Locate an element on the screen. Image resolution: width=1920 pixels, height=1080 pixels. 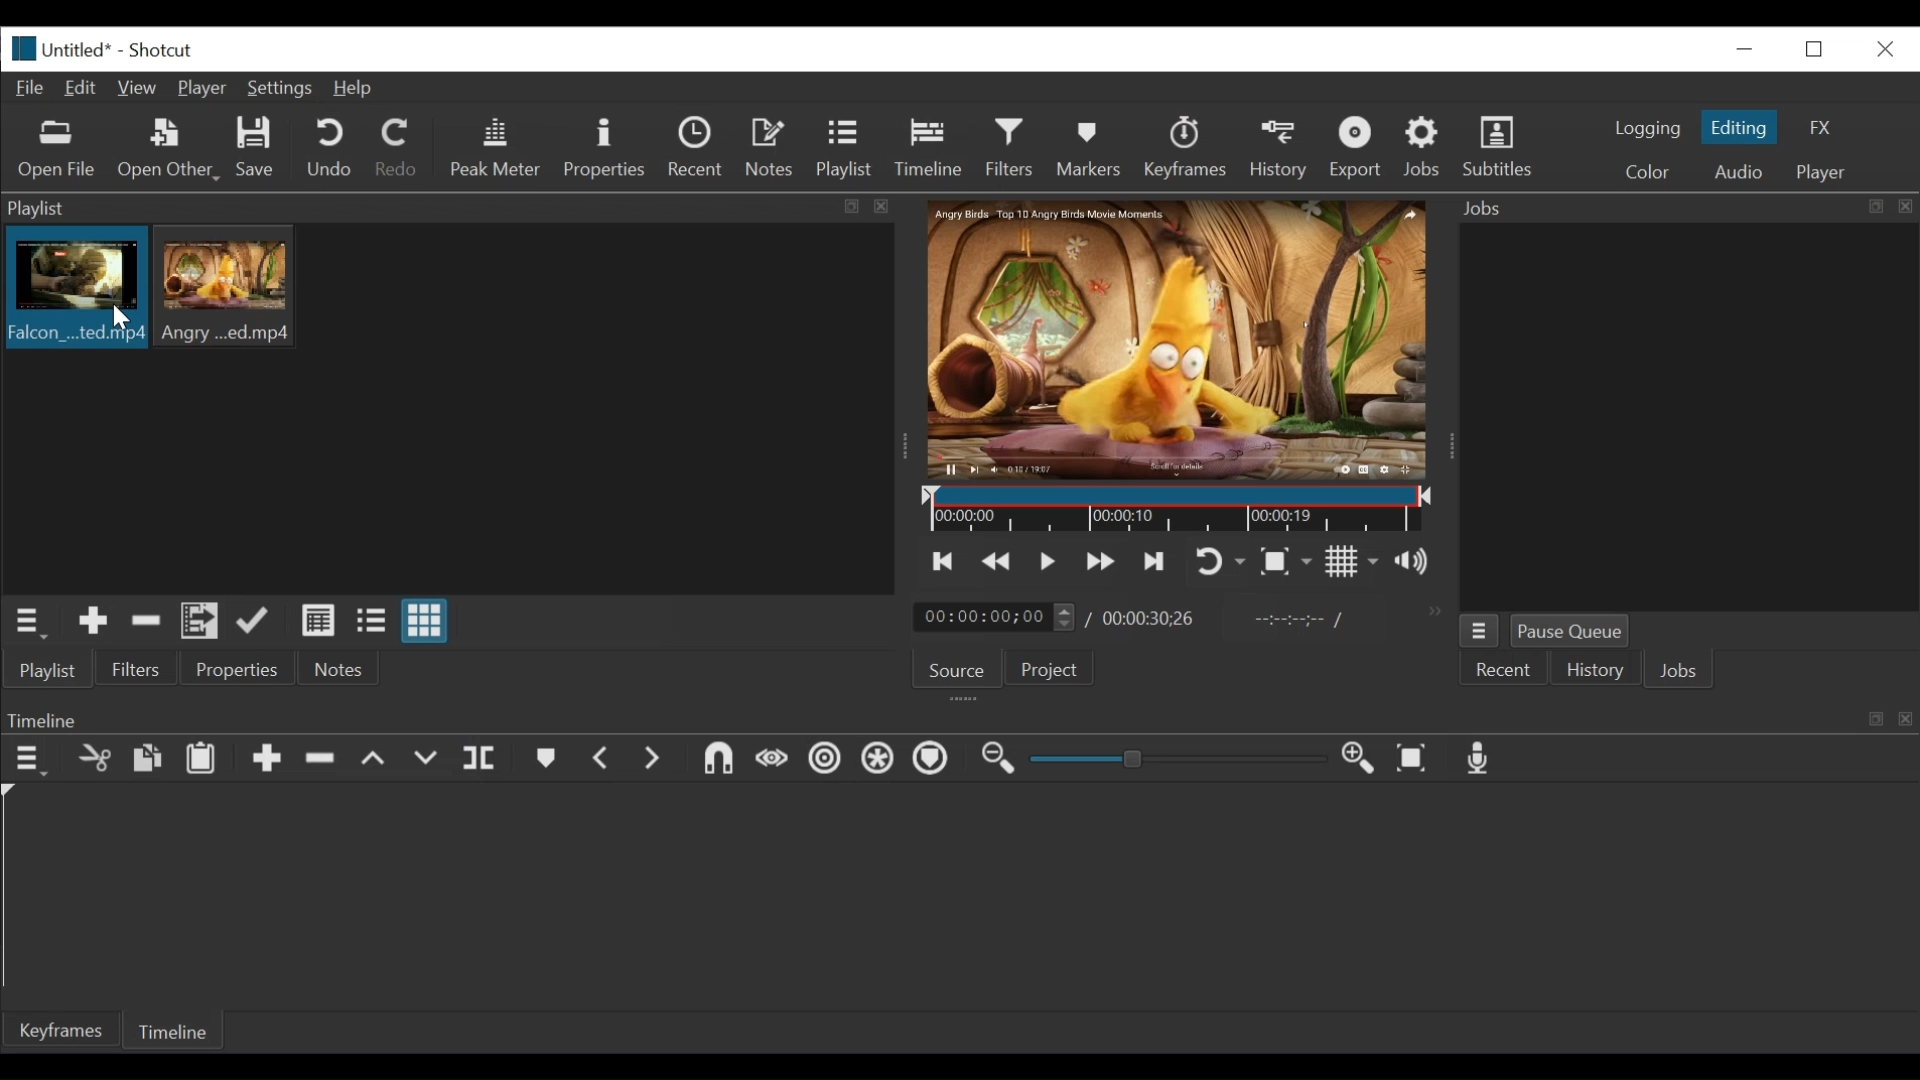
view as icons is located at coordinates (422, 622).